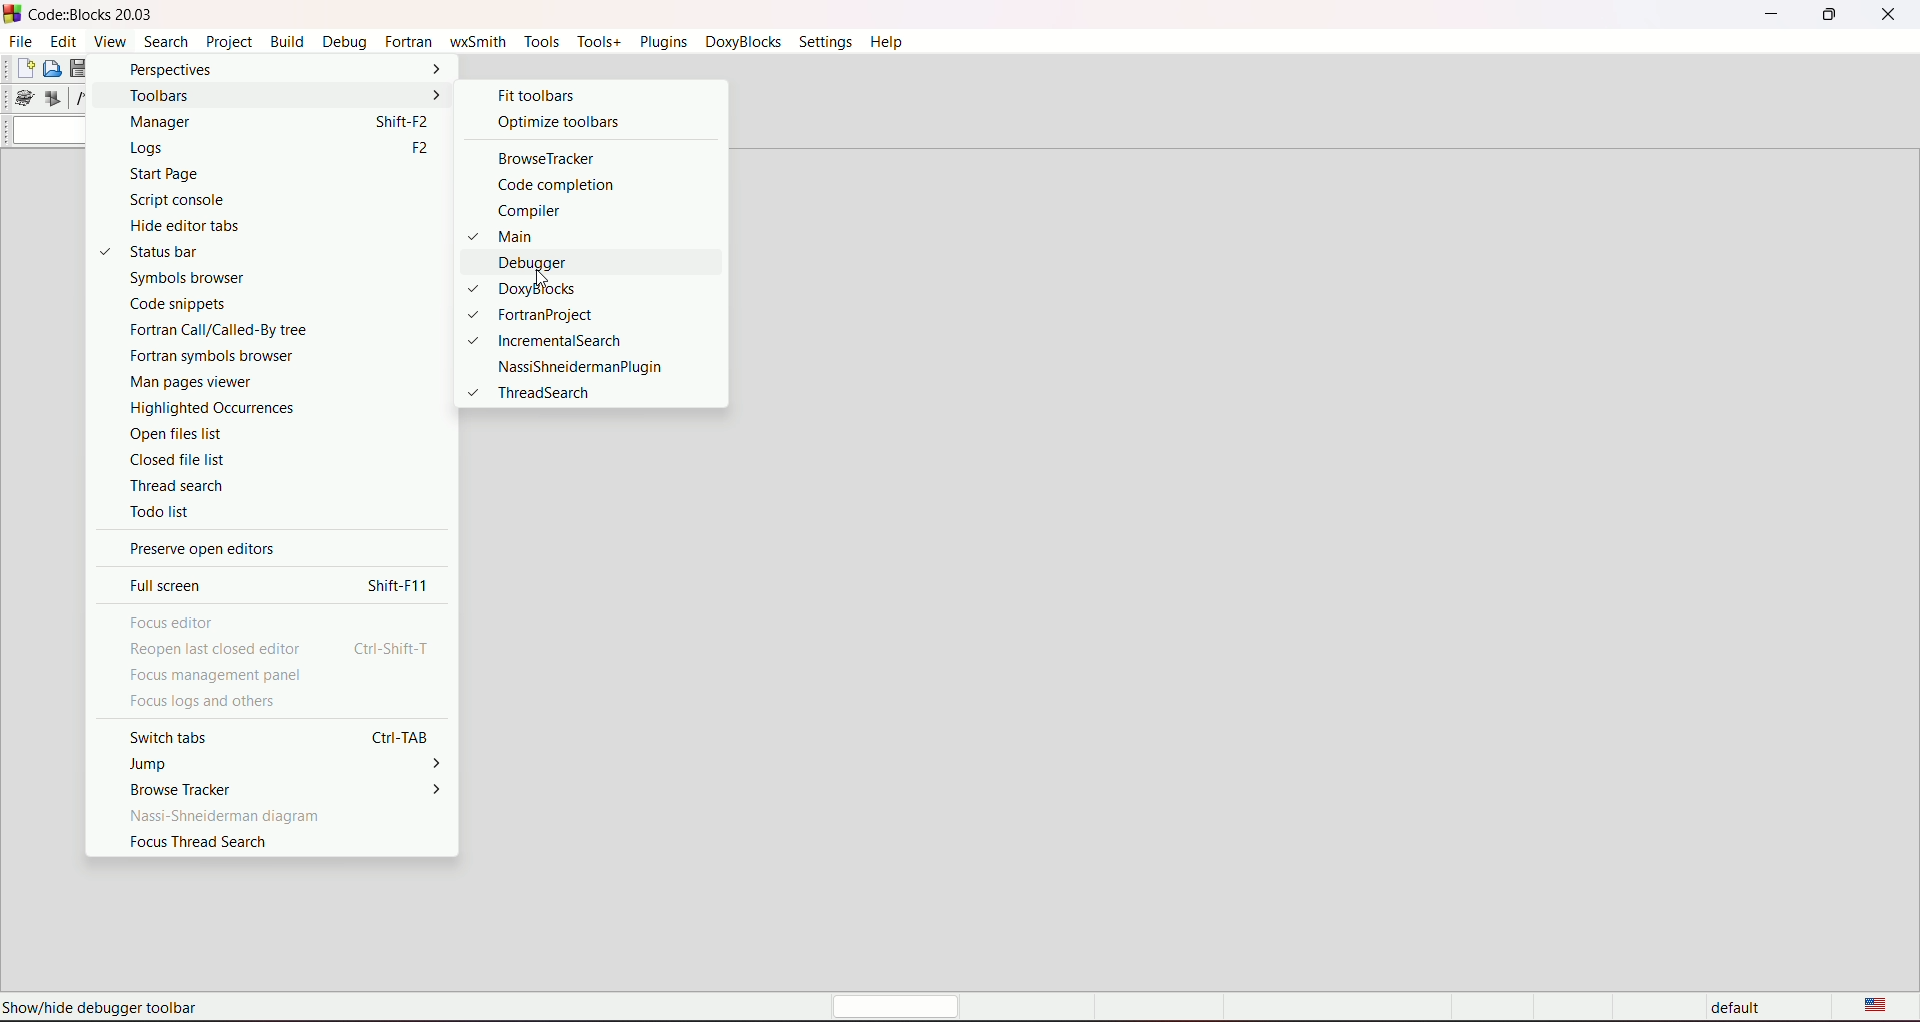  Describe the element at coordinates (1740, 1009) in the screenshot. I see `default` at that location.